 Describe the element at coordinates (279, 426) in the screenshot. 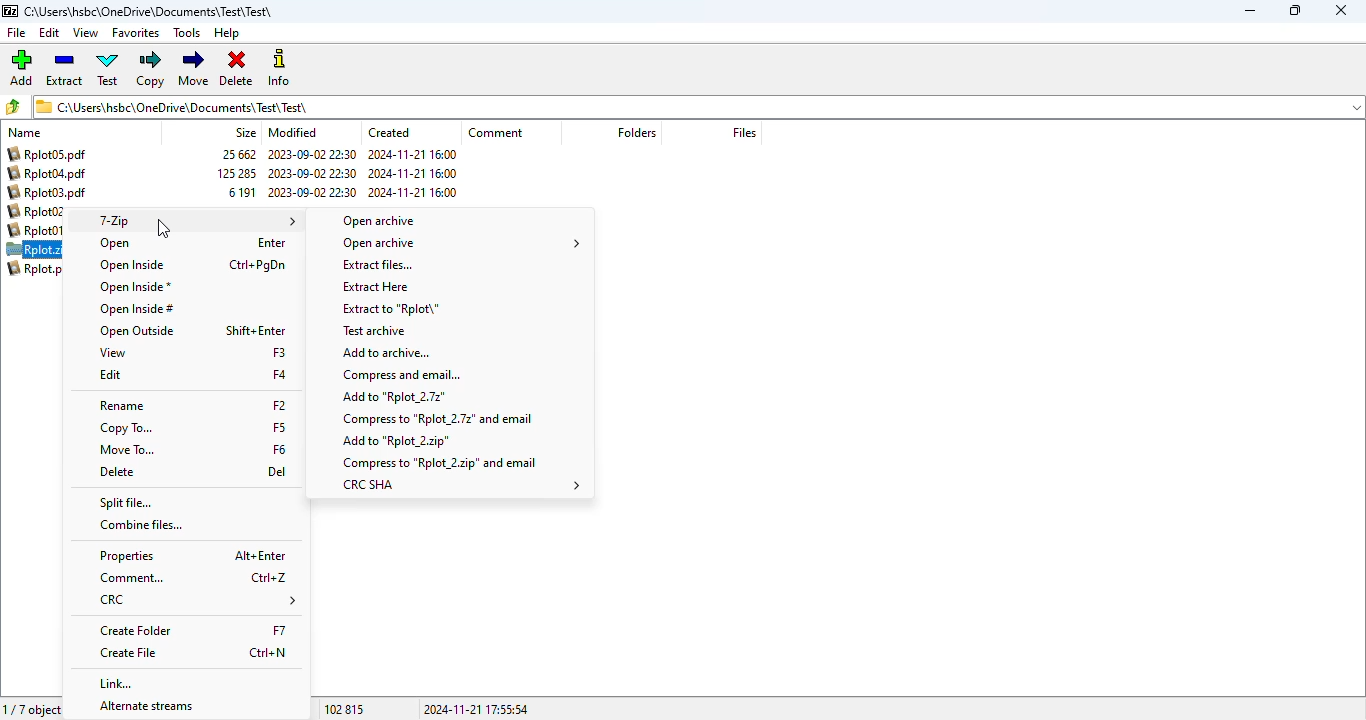

I see `F5` at that location.